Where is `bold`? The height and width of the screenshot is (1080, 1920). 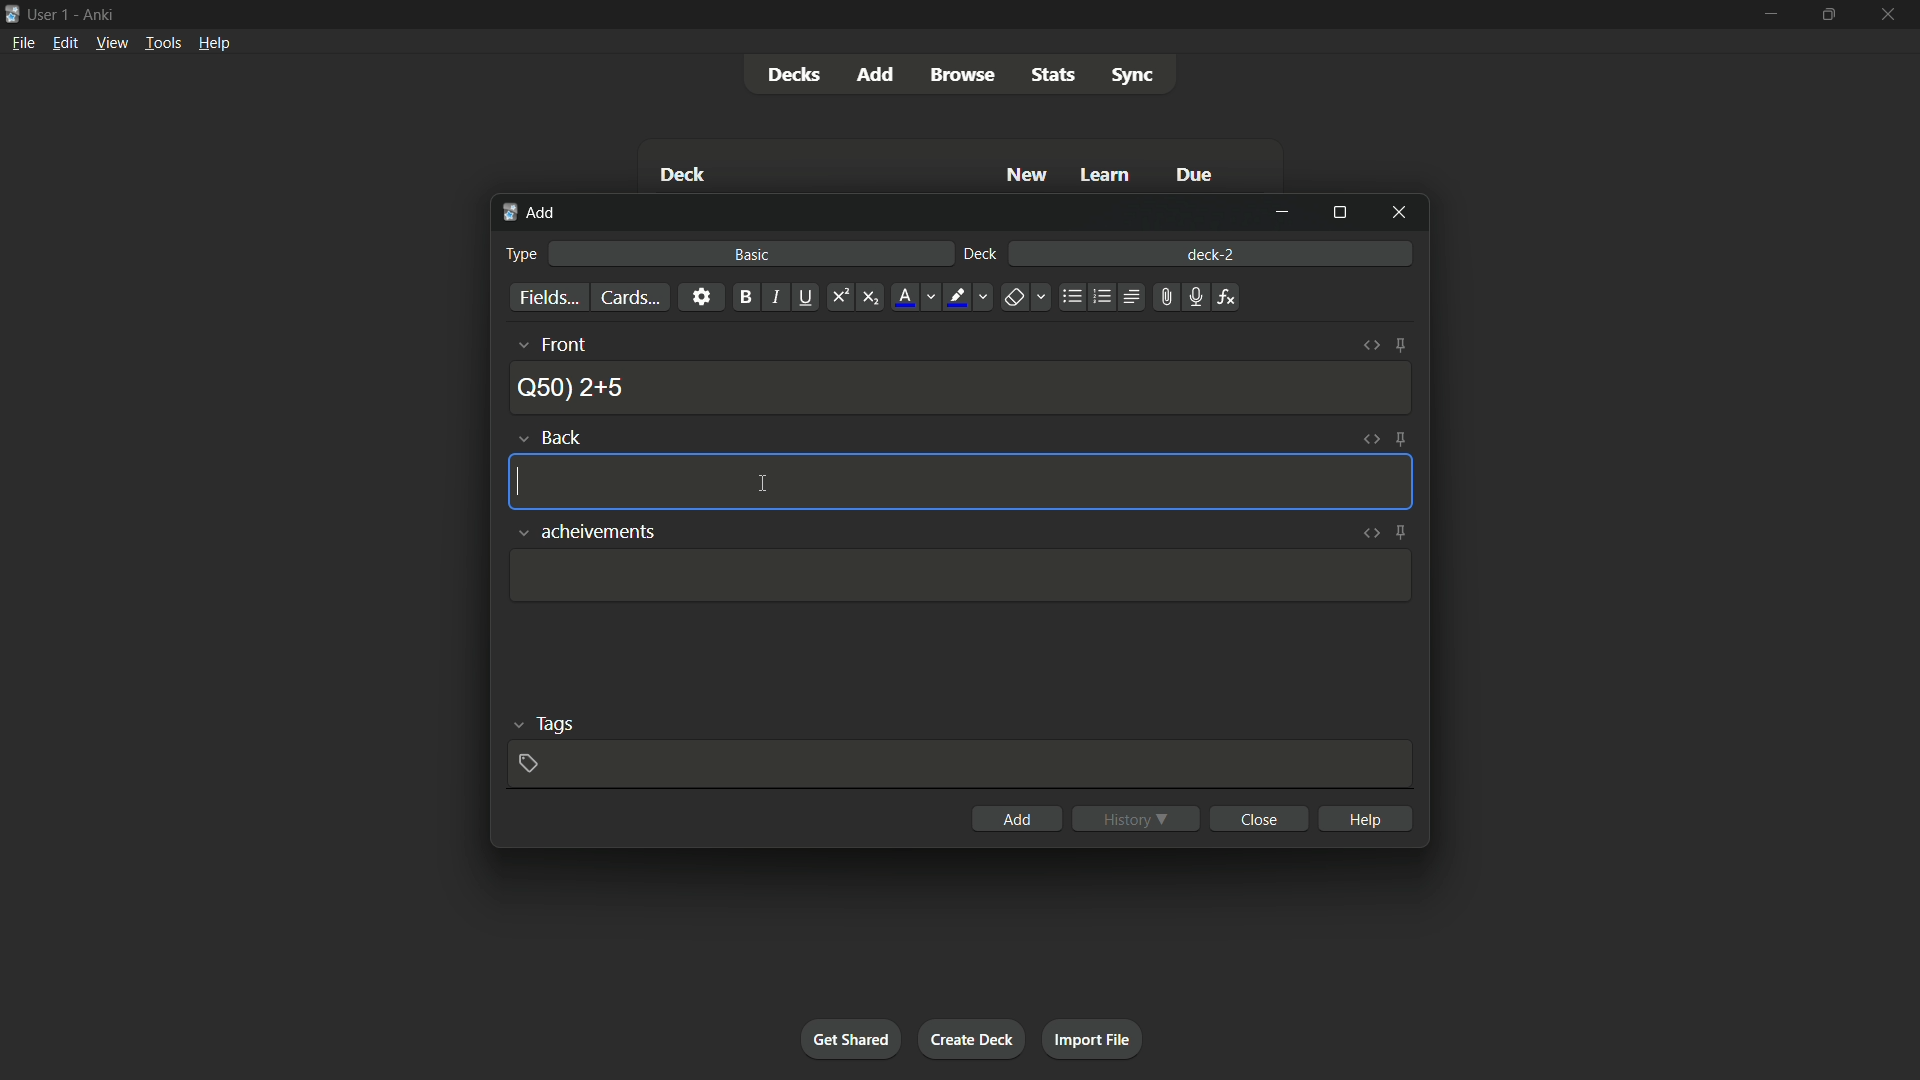 bold is located at coordinates (745, 298).